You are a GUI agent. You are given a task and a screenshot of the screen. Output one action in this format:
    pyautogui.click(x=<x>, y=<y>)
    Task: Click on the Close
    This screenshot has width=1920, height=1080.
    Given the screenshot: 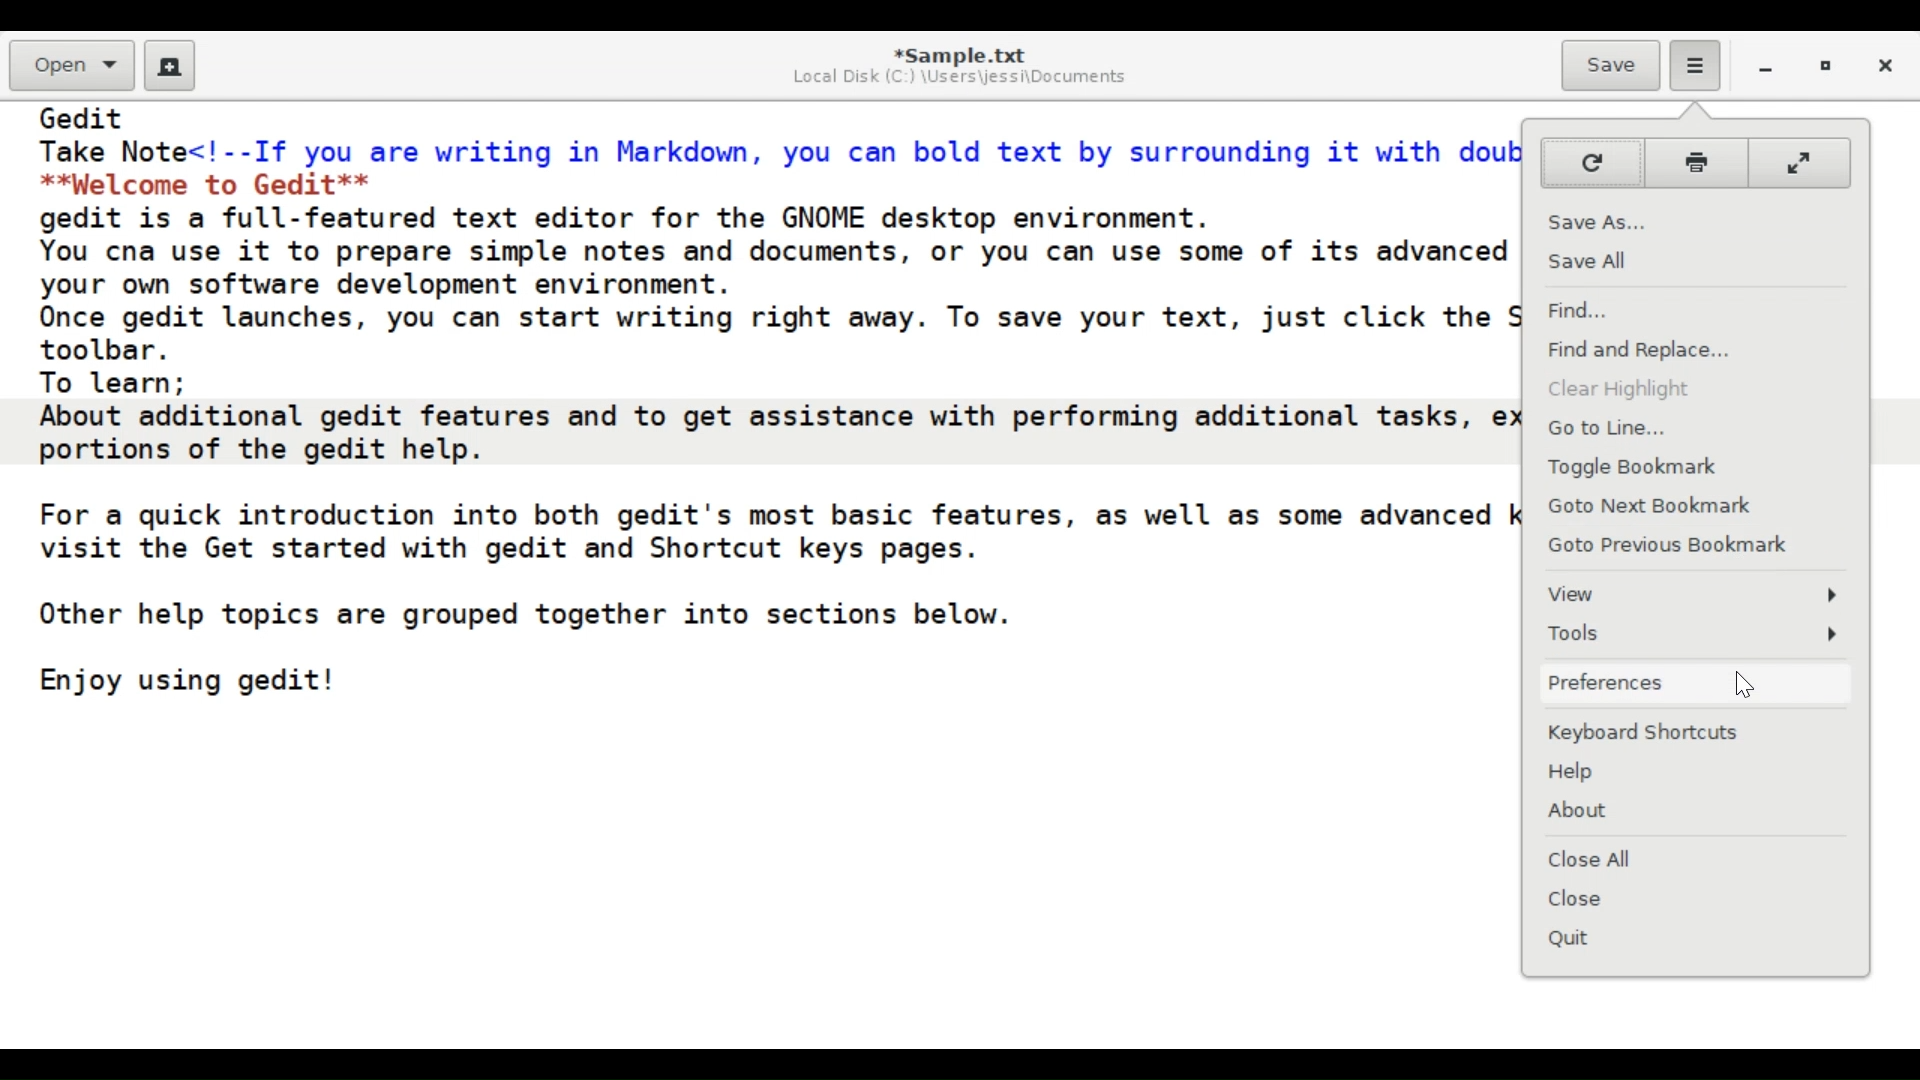 What is the action you would take?
    pyautogui.click(x=1889, y=68)
    